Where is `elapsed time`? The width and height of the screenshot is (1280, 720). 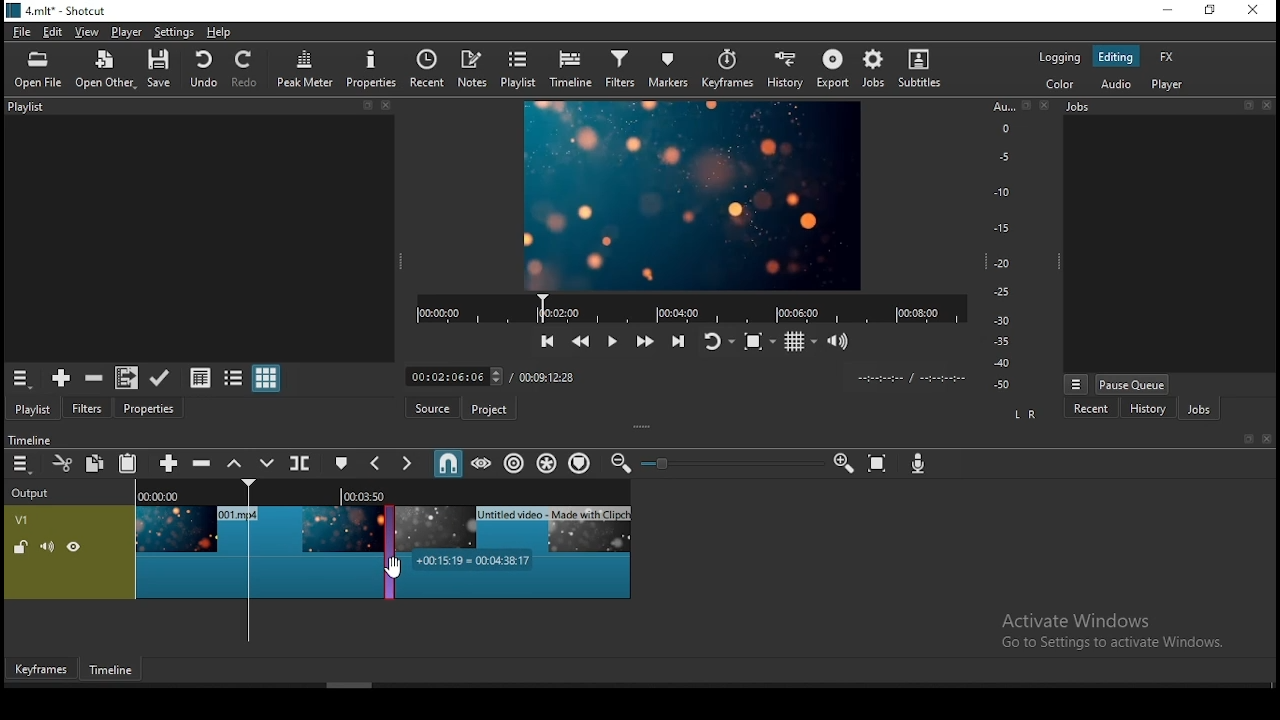
elapsed time is located at coordinates (458, 374).